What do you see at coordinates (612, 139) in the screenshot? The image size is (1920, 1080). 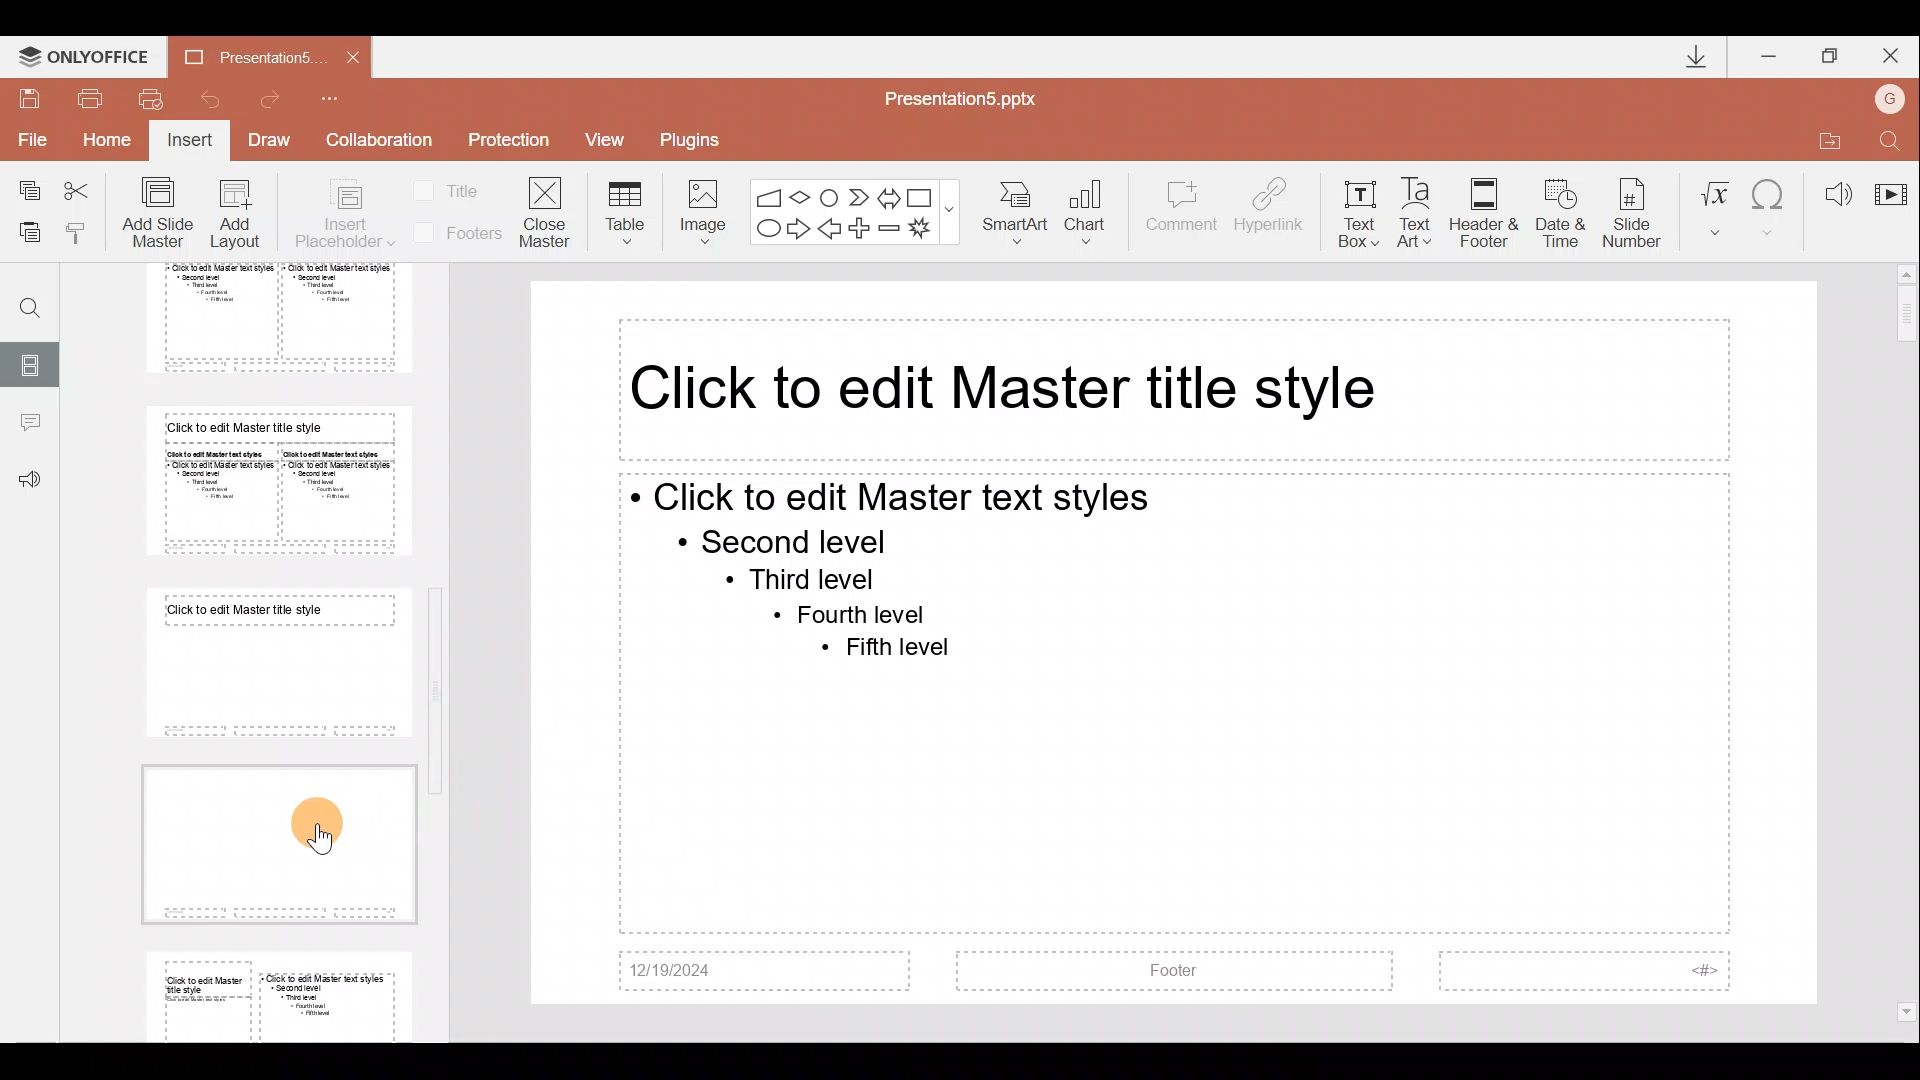 I see `View` at bounding box center [612, 139].